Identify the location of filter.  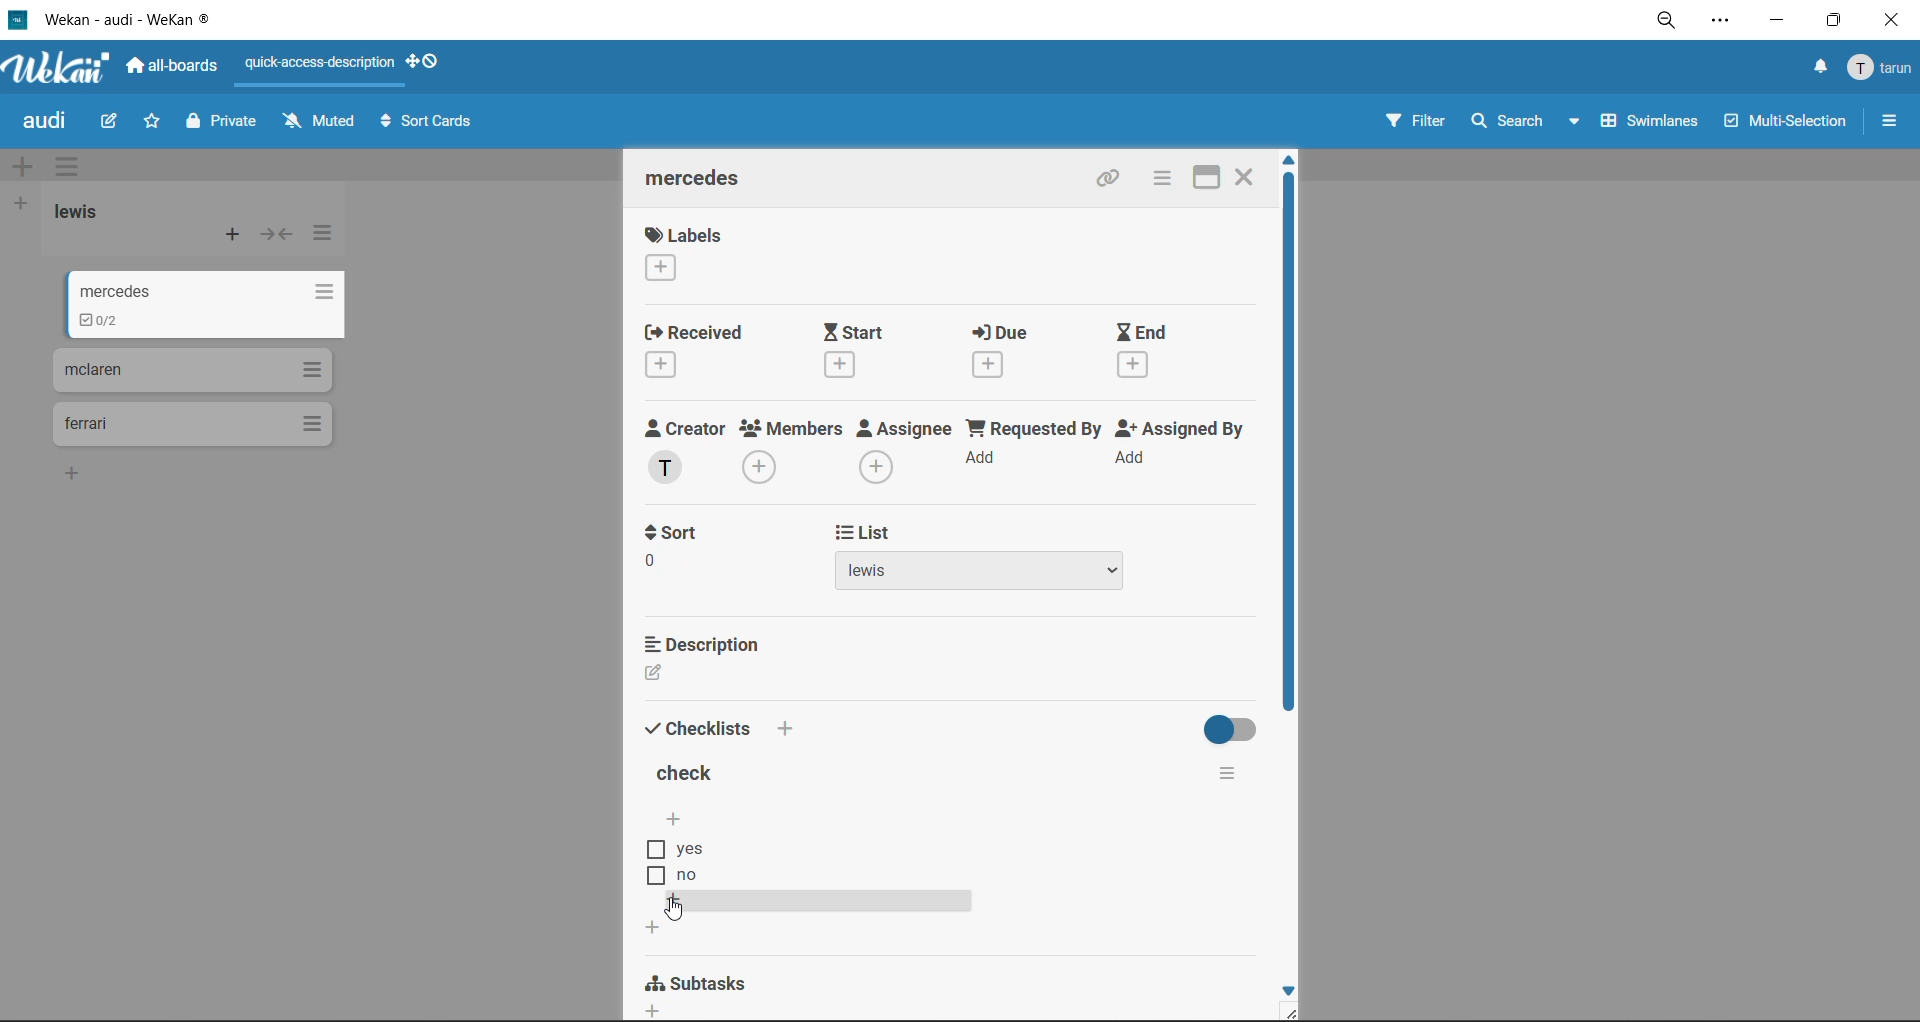
(1422, 123).